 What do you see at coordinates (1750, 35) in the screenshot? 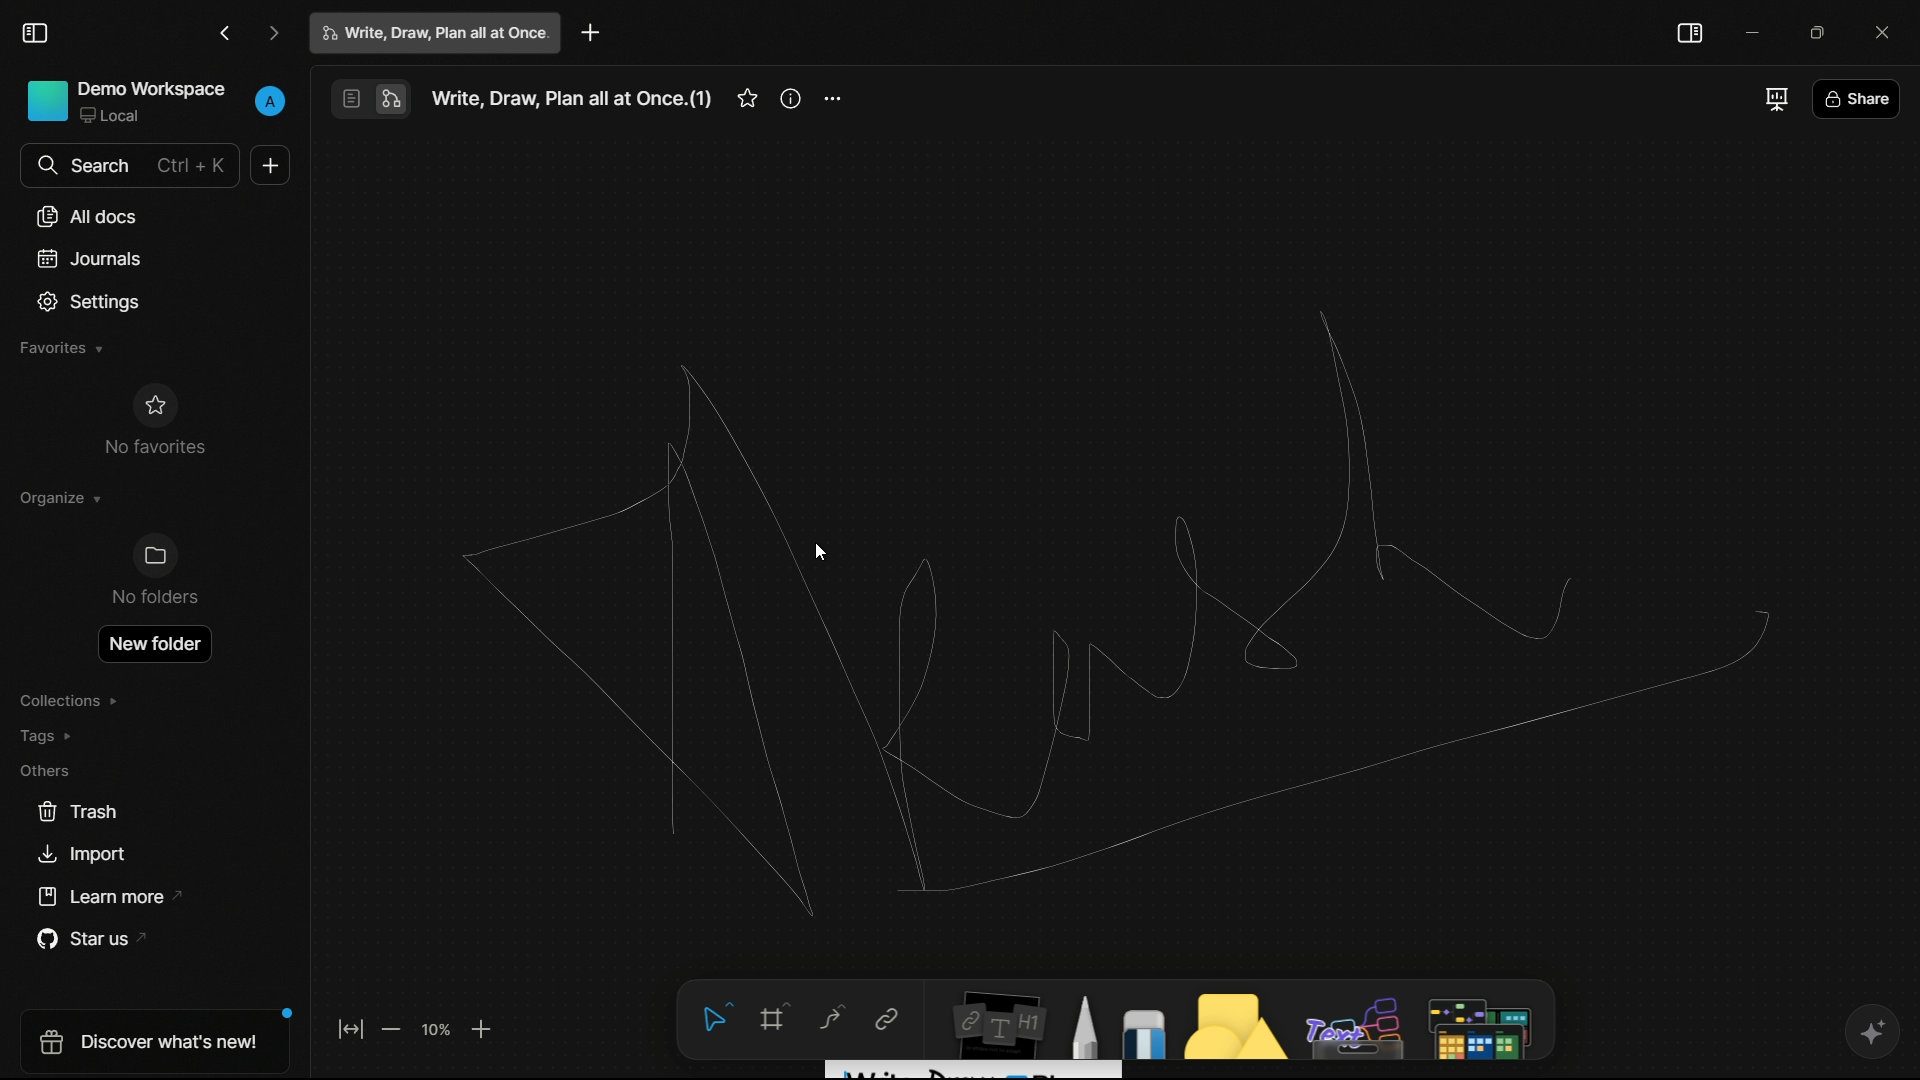
I see `minimize` at bounding box center [1750, 35].